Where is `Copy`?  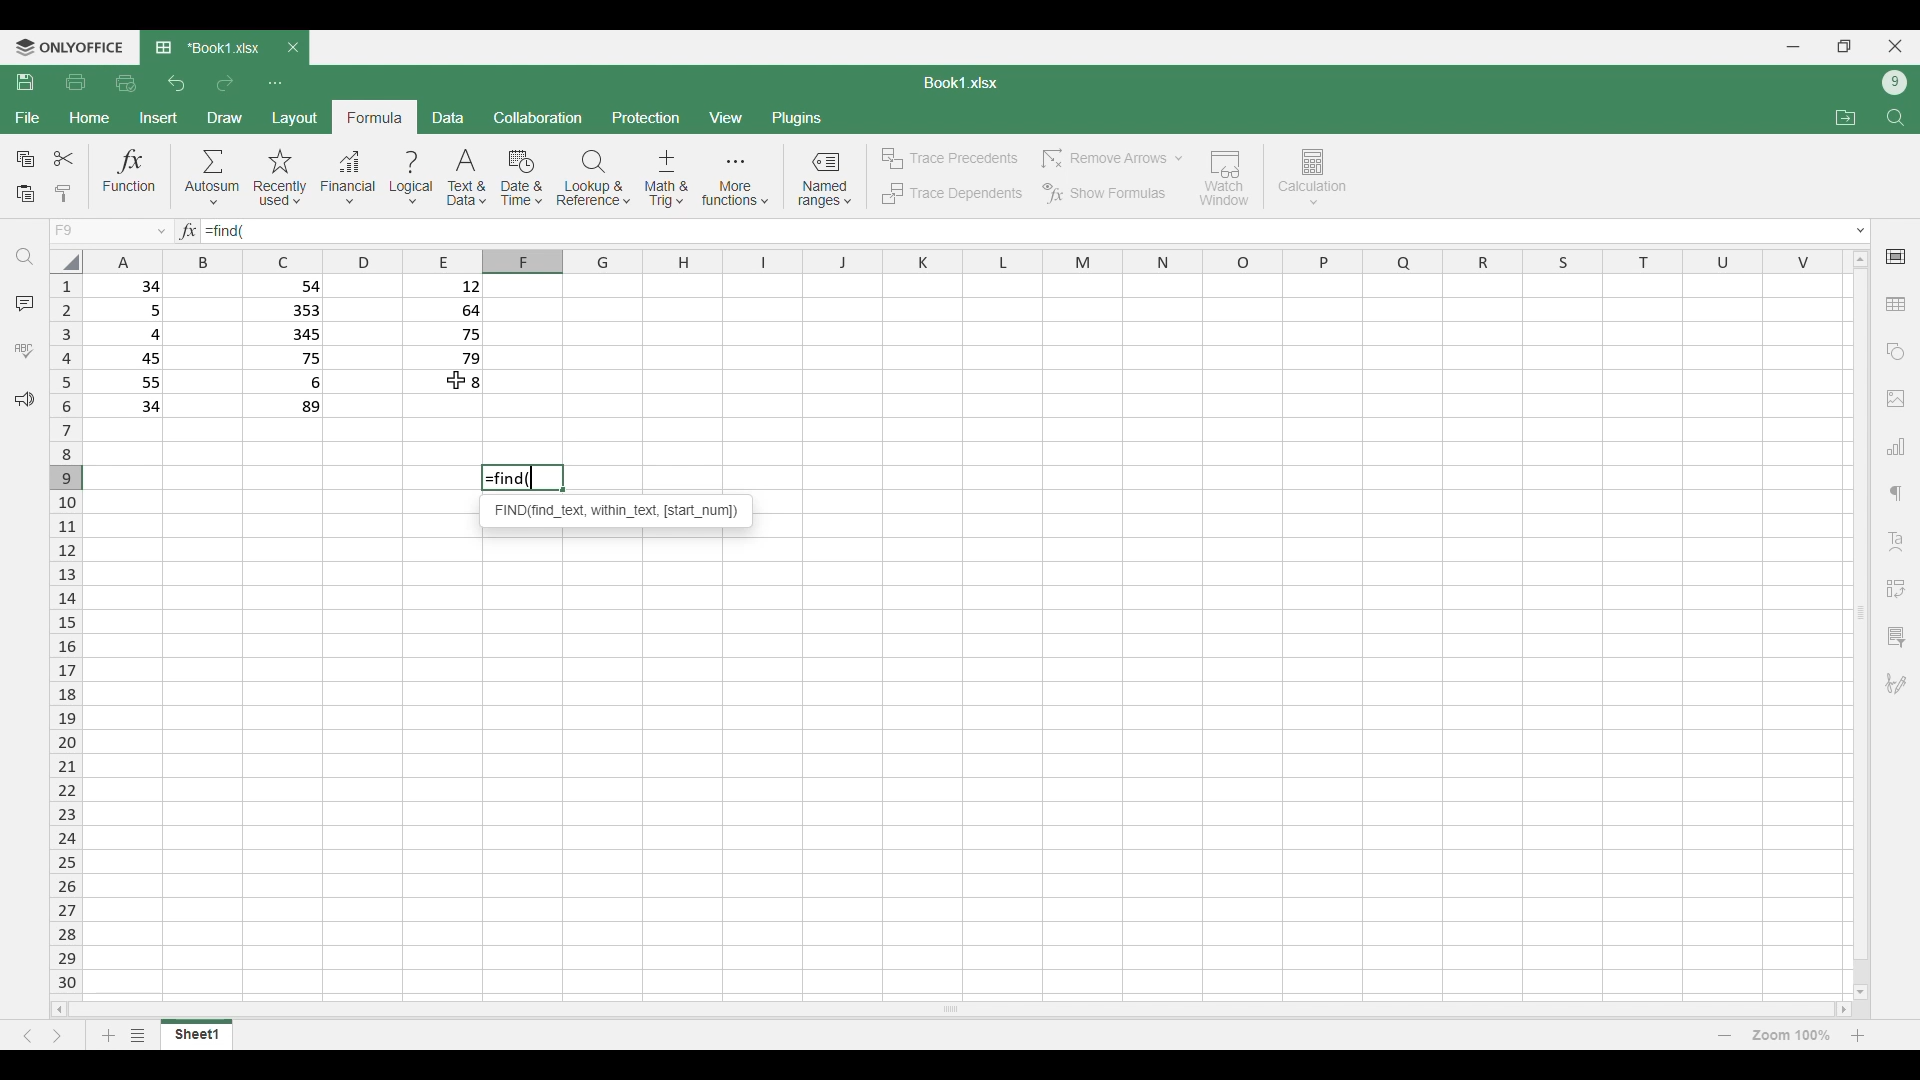
Copy is located at coordinates (24, 159).